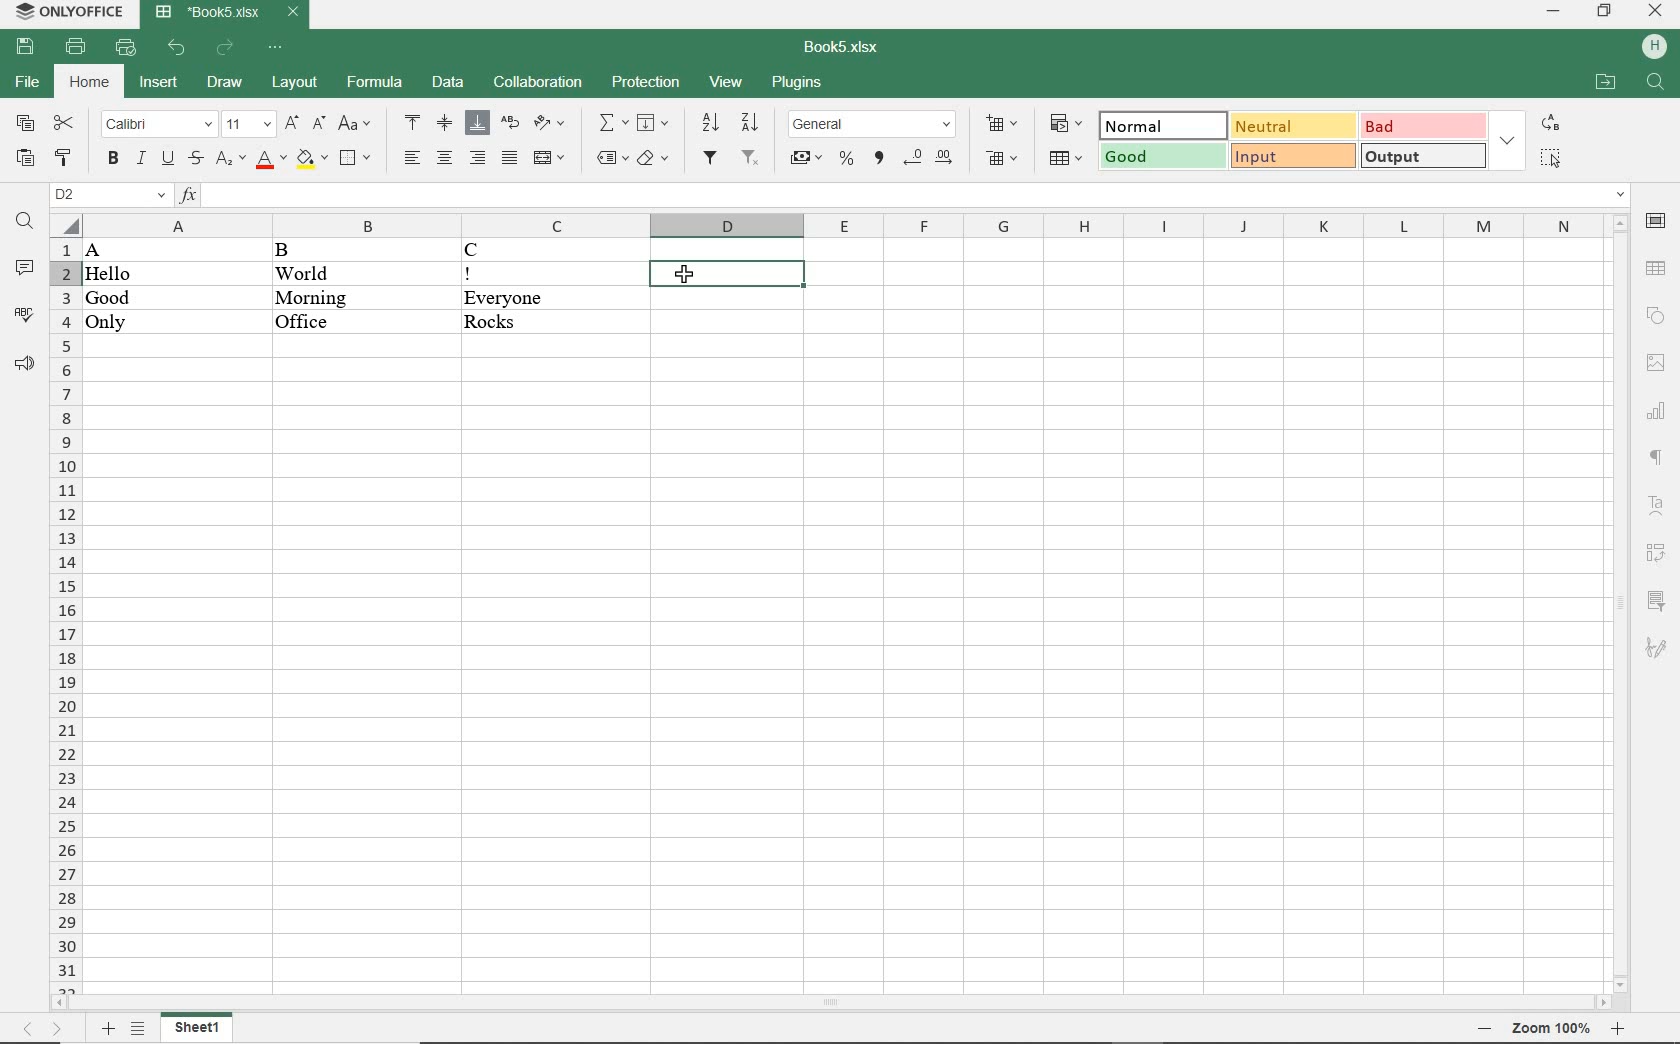 The image size is (1680, 1044). I want to click on INSERT CELLS, so click(1004, 125).